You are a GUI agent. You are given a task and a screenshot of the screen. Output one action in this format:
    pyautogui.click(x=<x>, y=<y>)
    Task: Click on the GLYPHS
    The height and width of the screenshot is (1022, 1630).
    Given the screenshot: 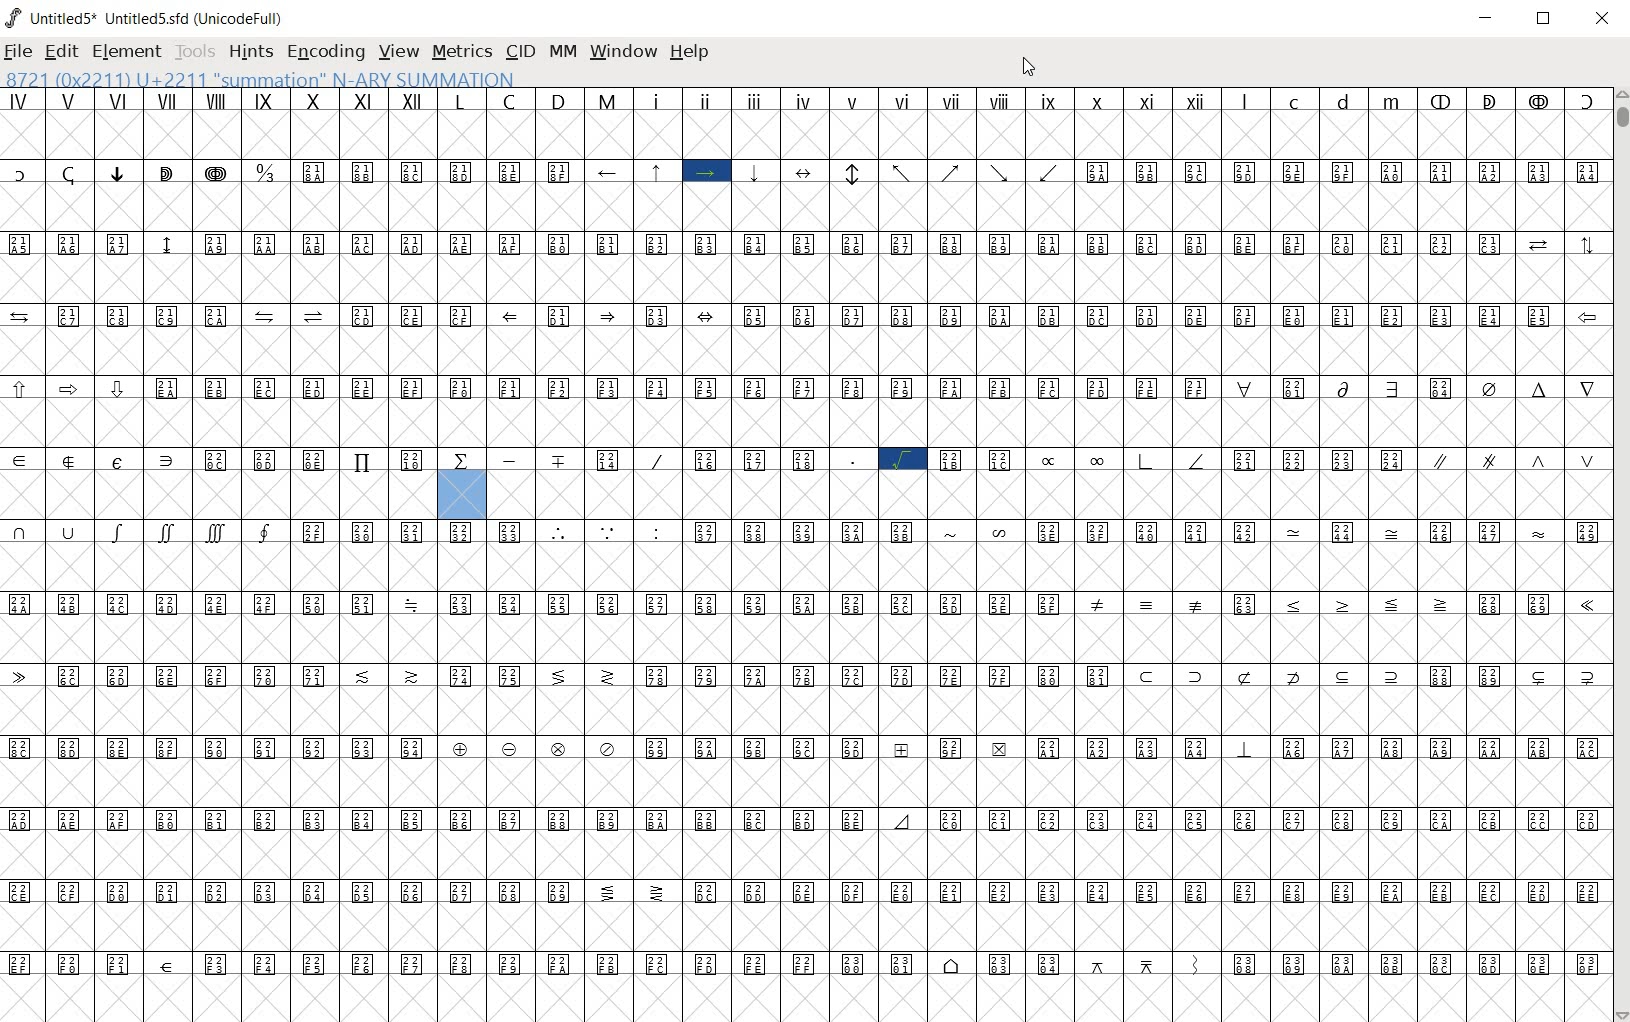 What is the action you would take?
    pyautogui.click(x=803, y=550)
    